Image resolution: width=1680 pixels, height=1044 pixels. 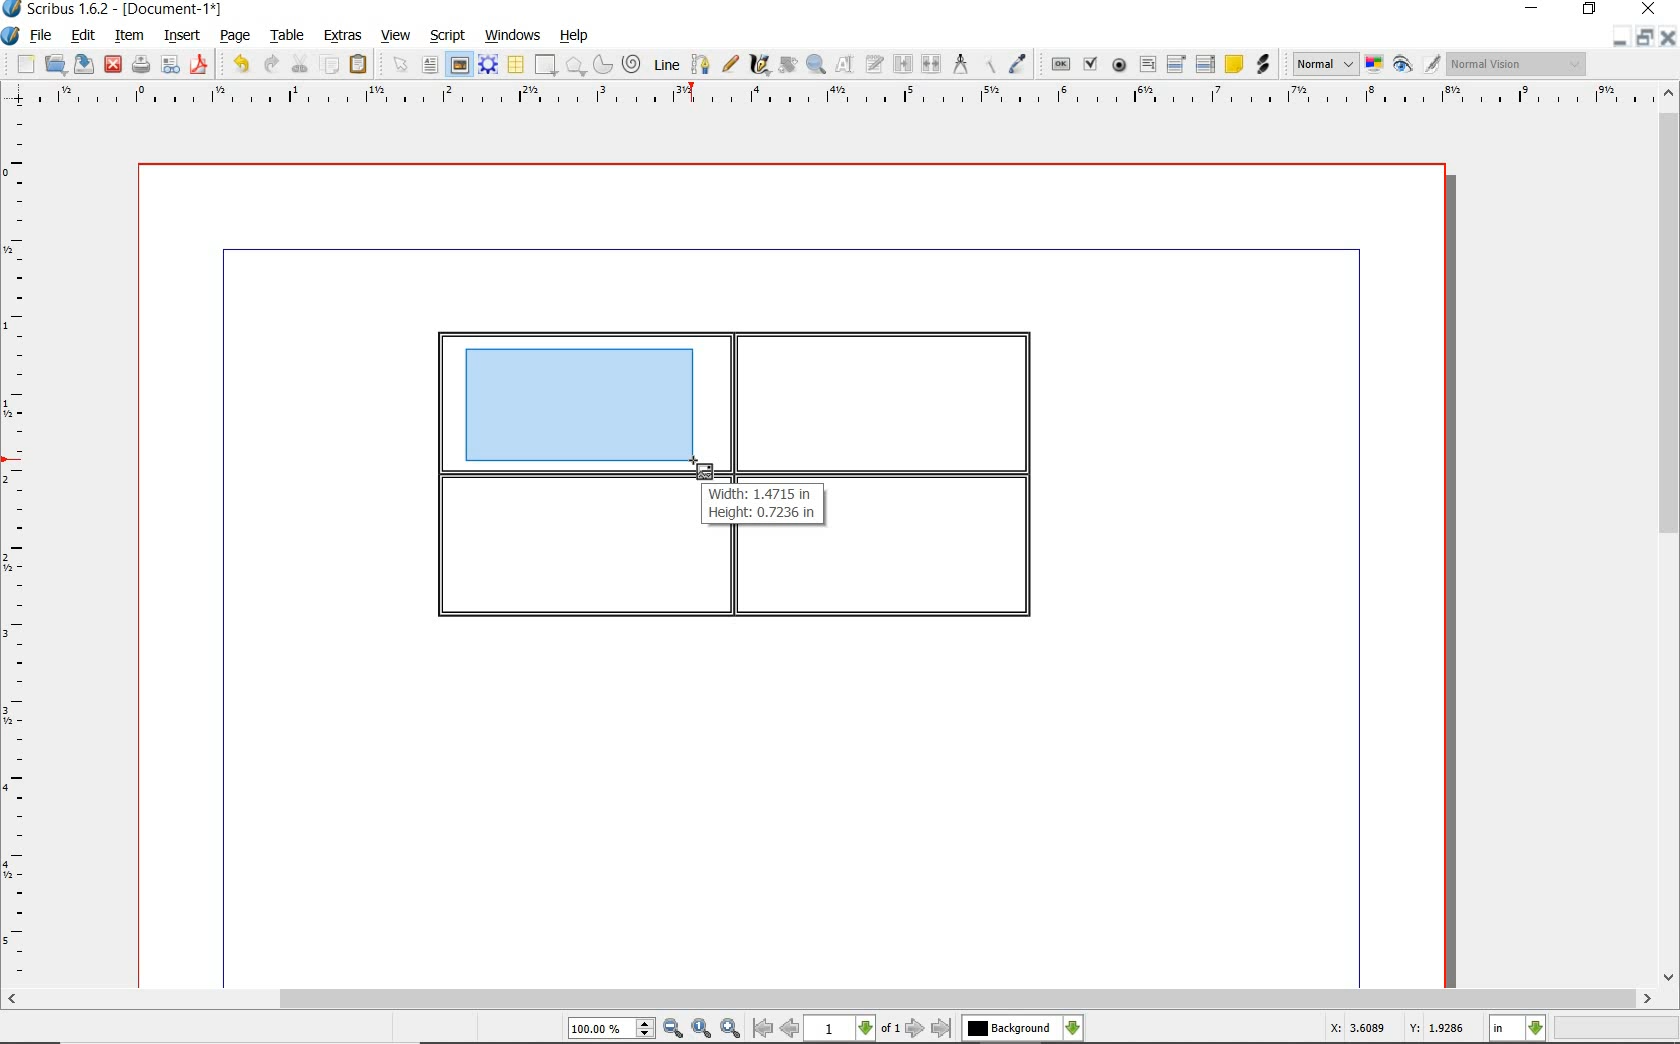 I want to click on bezier curve, so click(x=700, y=64).